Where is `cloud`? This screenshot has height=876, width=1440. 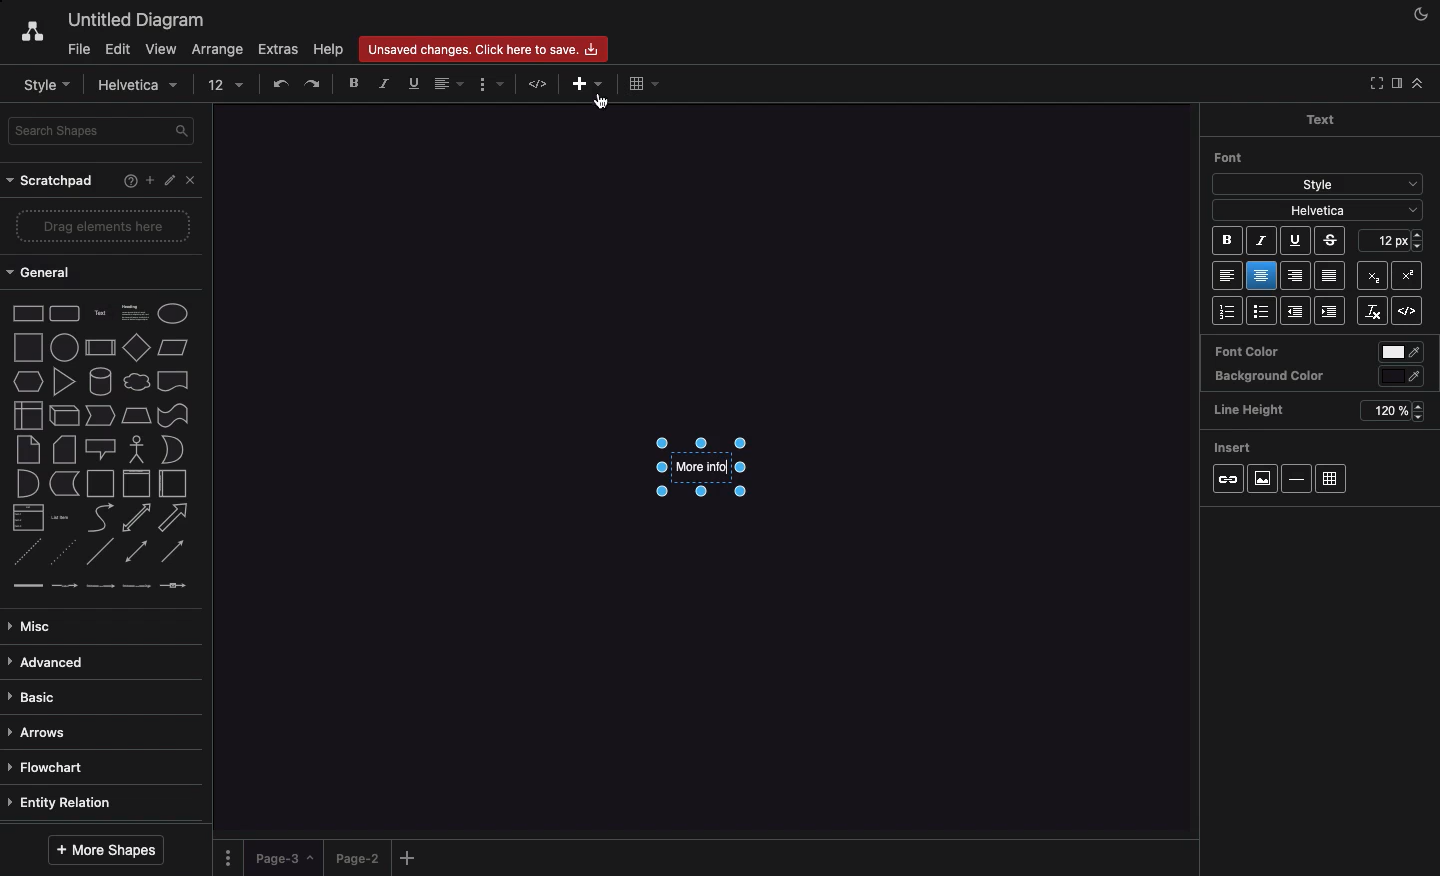
cloud is located at coordinates (137, 382).